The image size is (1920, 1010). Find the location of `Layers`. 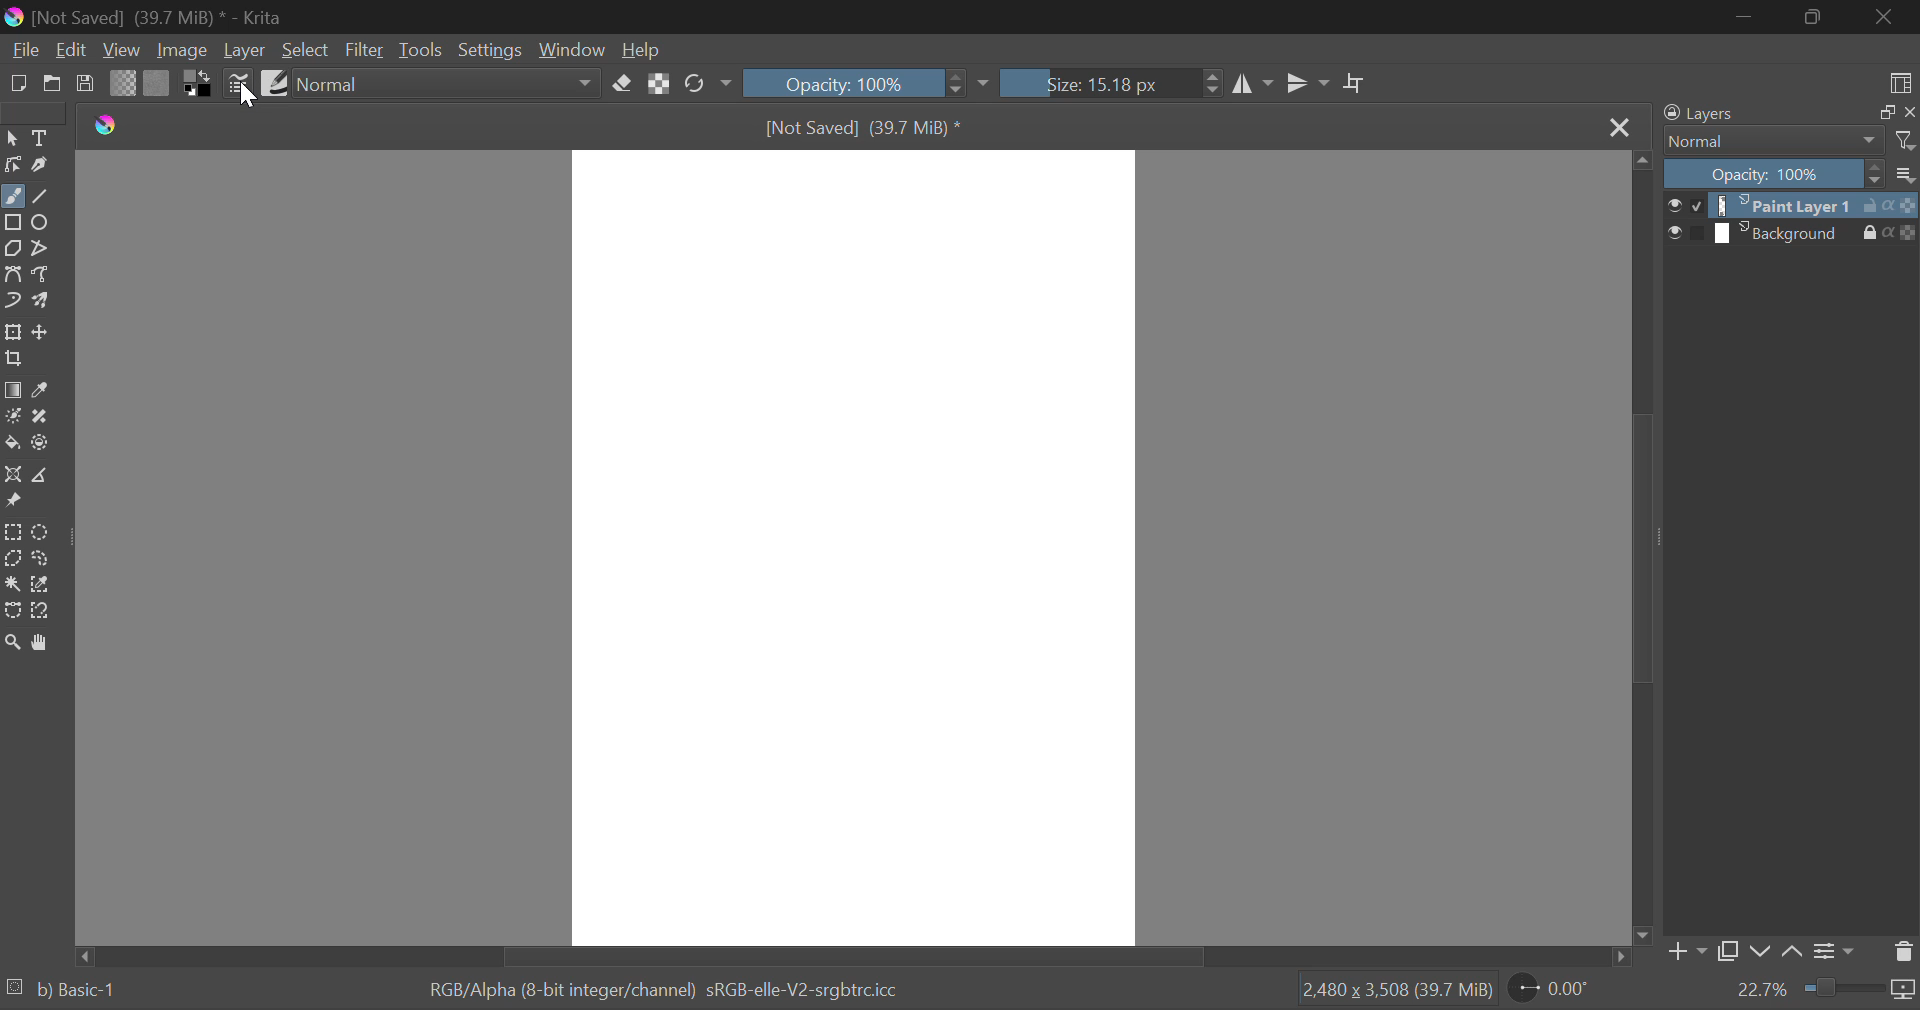

Layers is located at coordinates (1788, 113).